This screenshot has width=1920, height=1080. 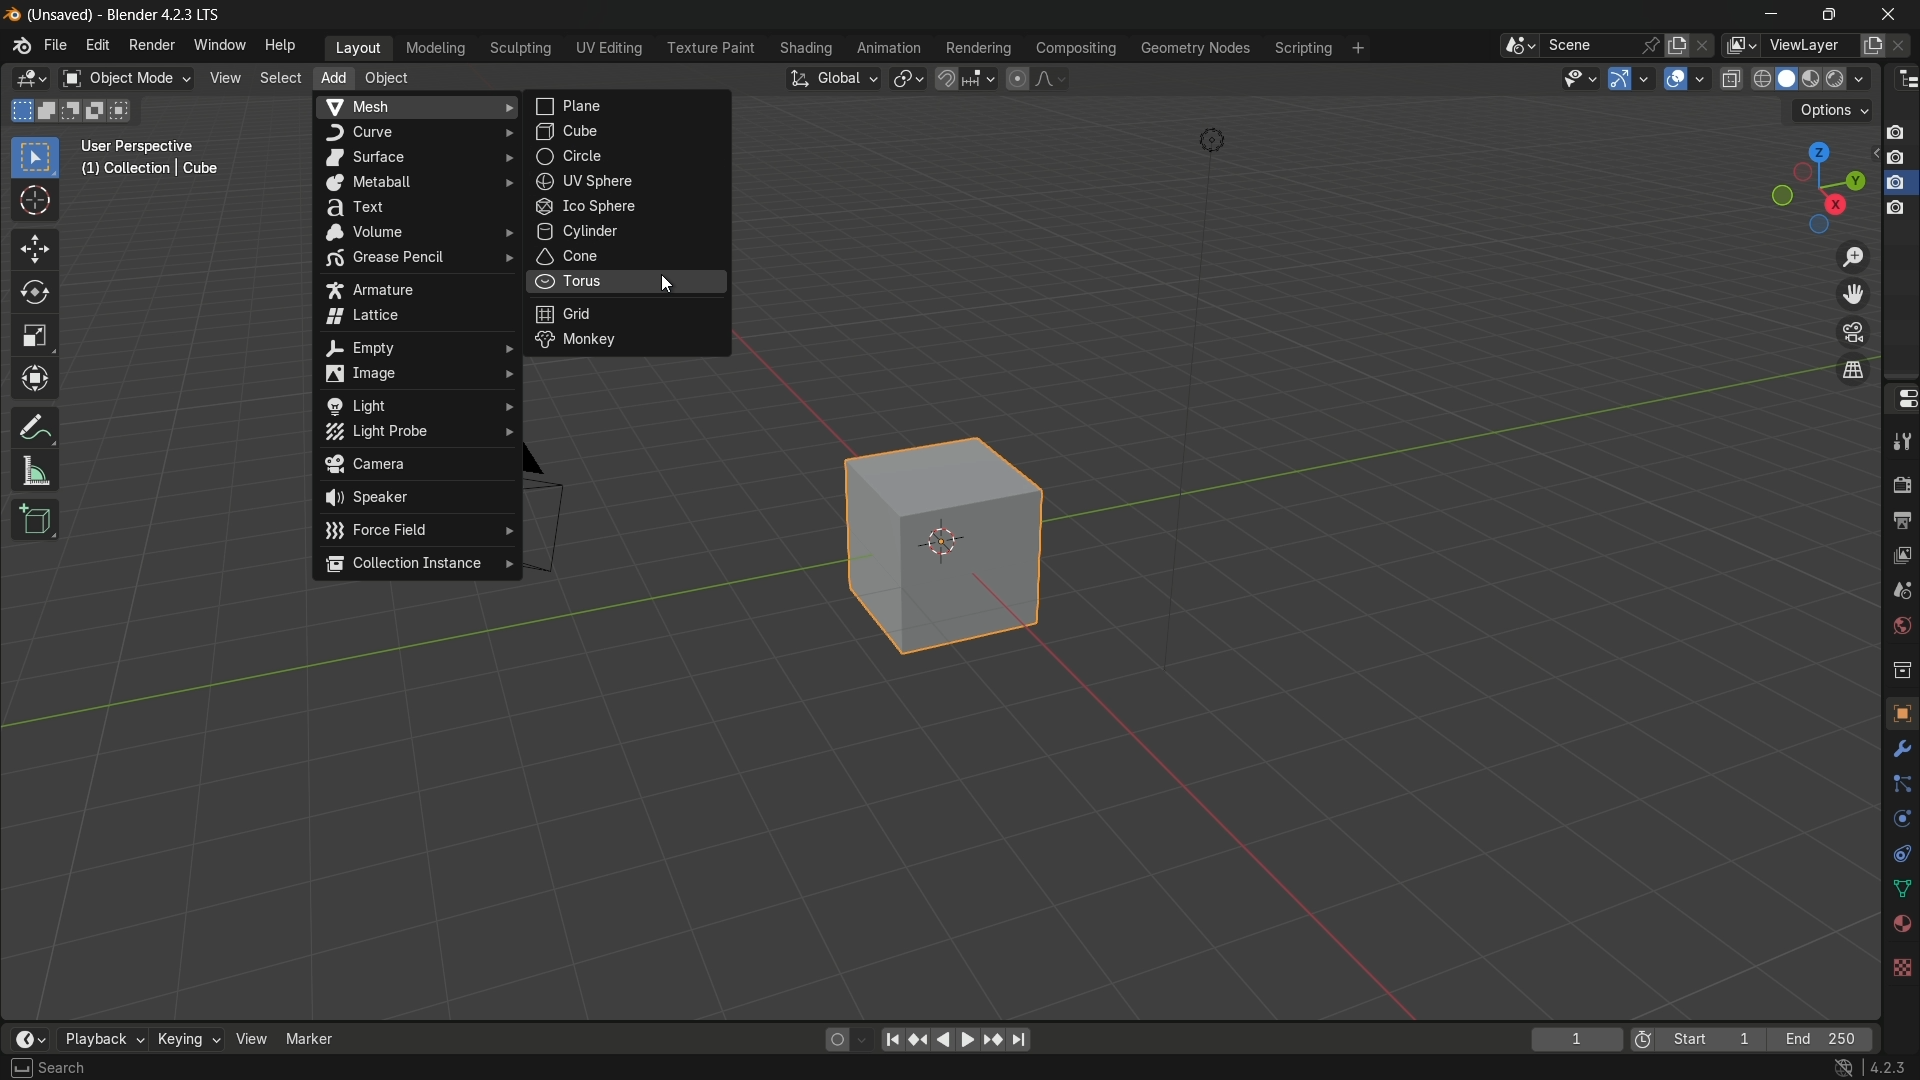 I want to click on cylinder, so click(x=626, y=233).